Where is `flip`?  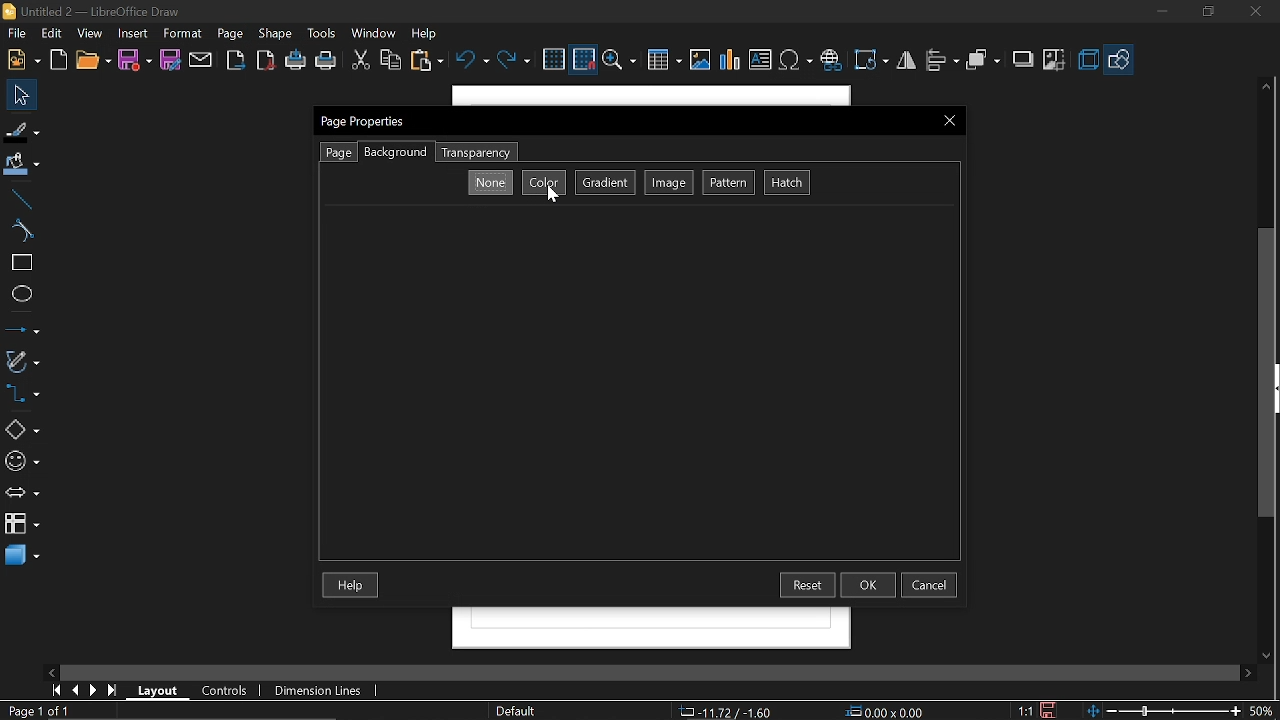 flip is located at coordinates (906, 61).